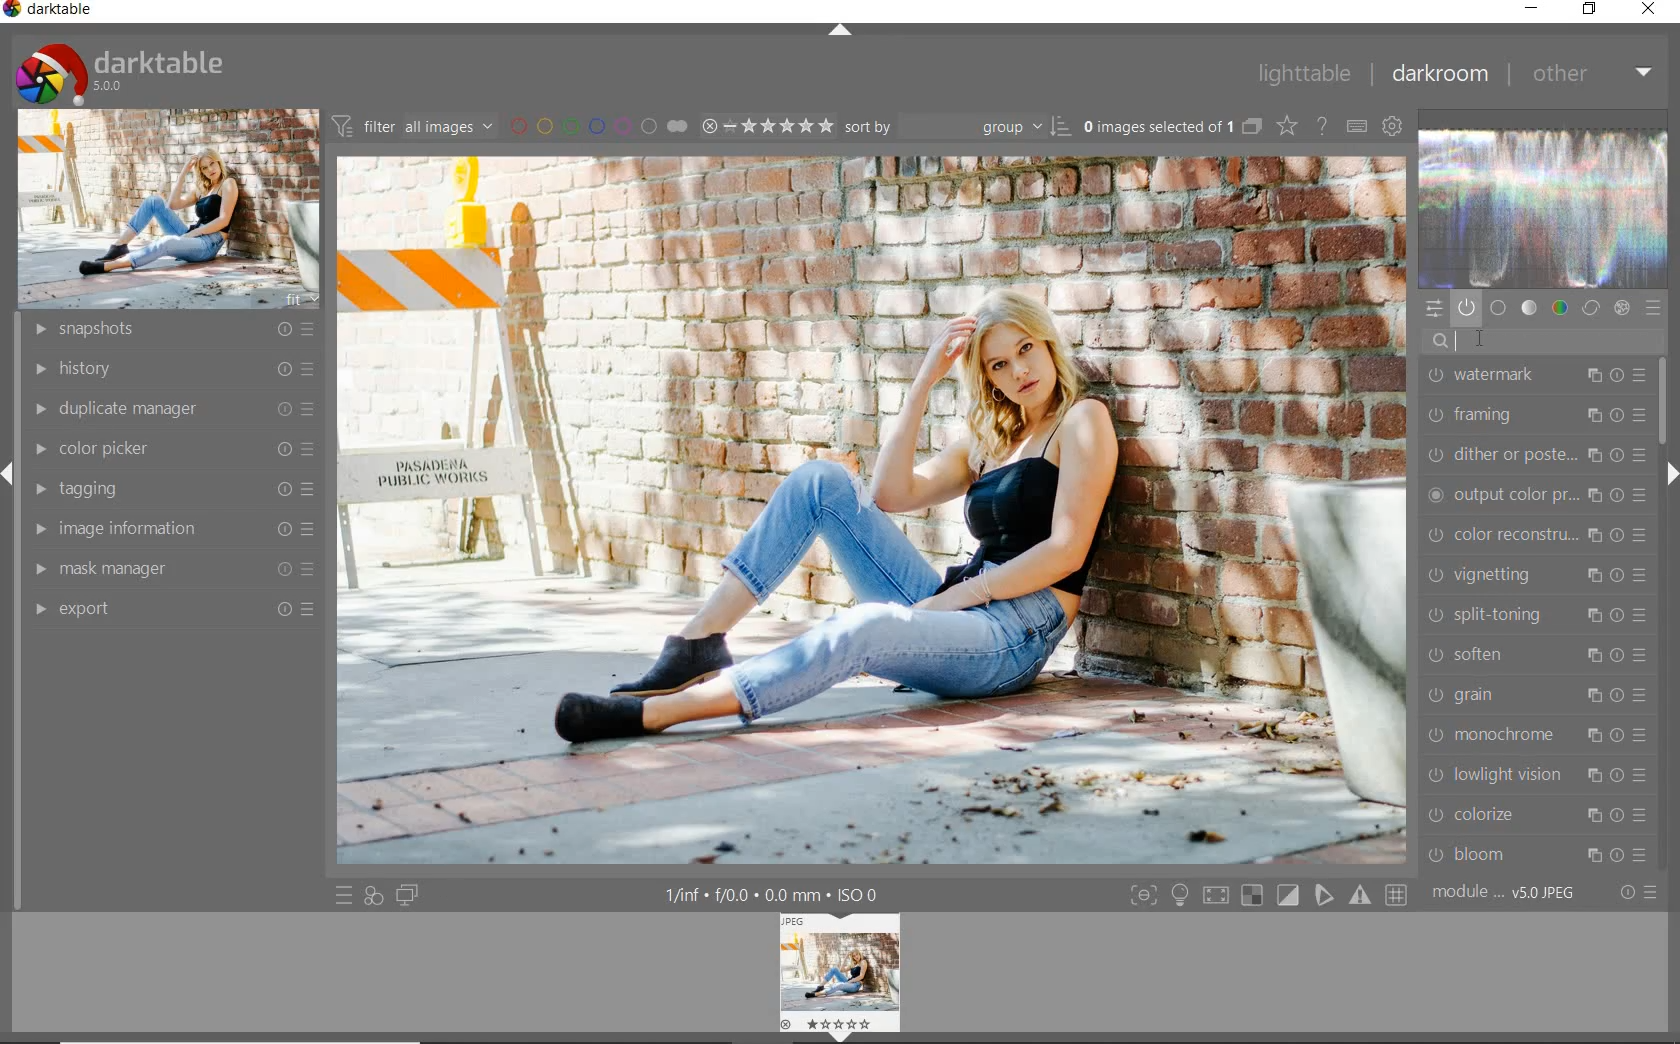  Describe the element at coordinates (169, 209) in the screenshot. I see `image` at that location.